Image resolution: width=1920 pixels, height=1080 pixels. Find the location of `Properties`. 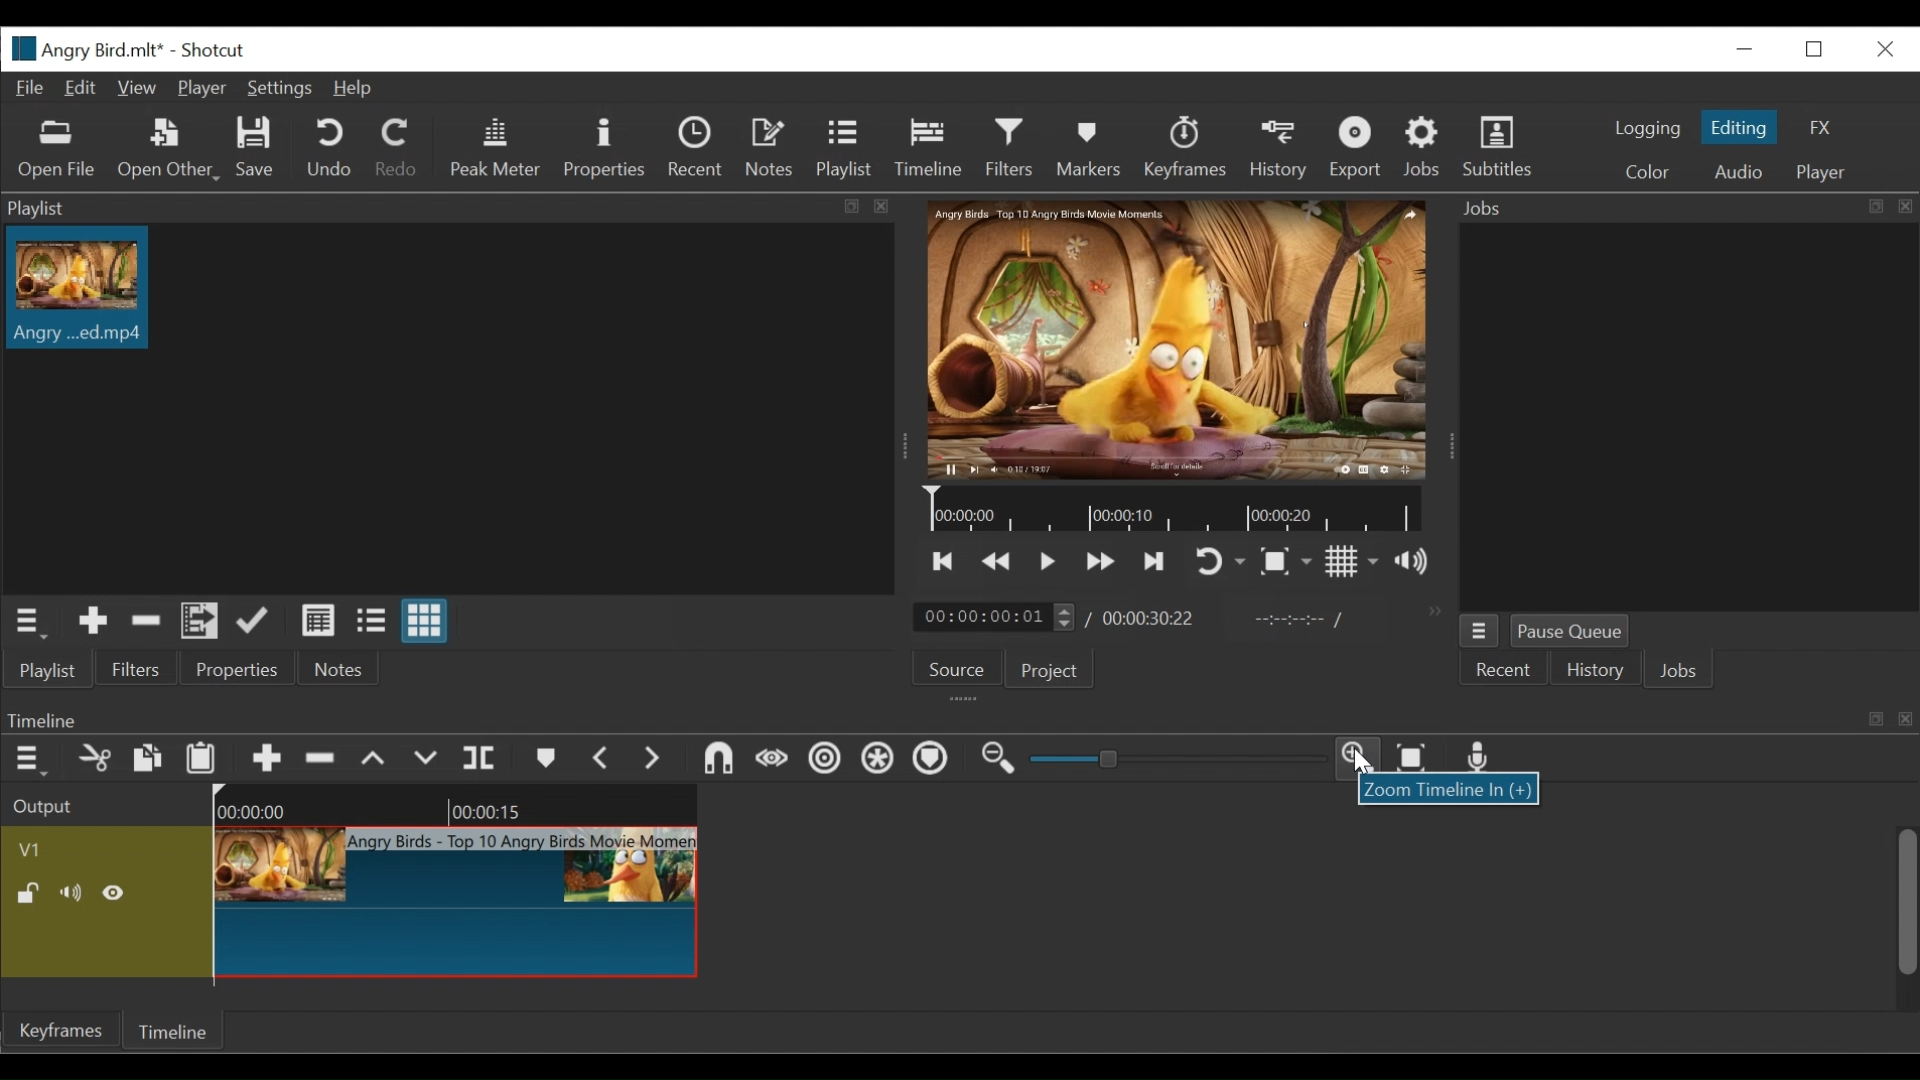

Properties is located at coordinates (241, 668).